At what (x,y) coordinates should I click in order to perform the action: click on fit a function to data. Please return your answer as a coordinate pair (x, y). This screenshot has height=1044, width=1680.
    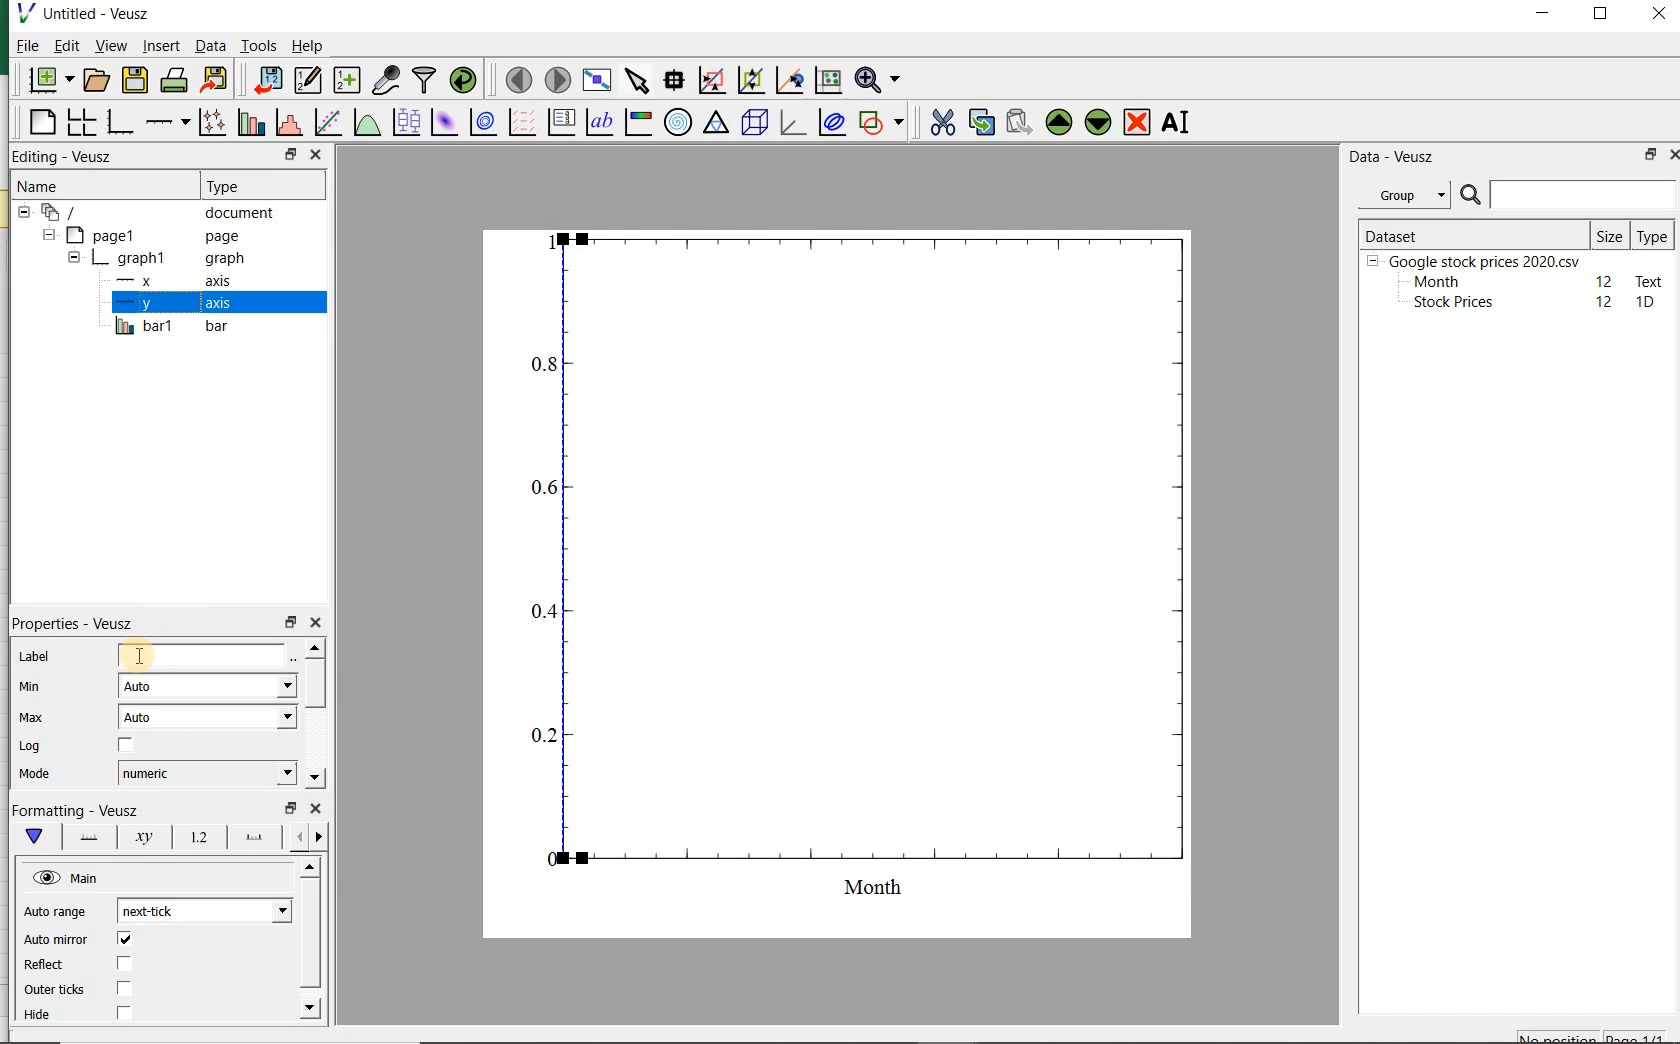
    Looking at the image, I should click on (326, 123).